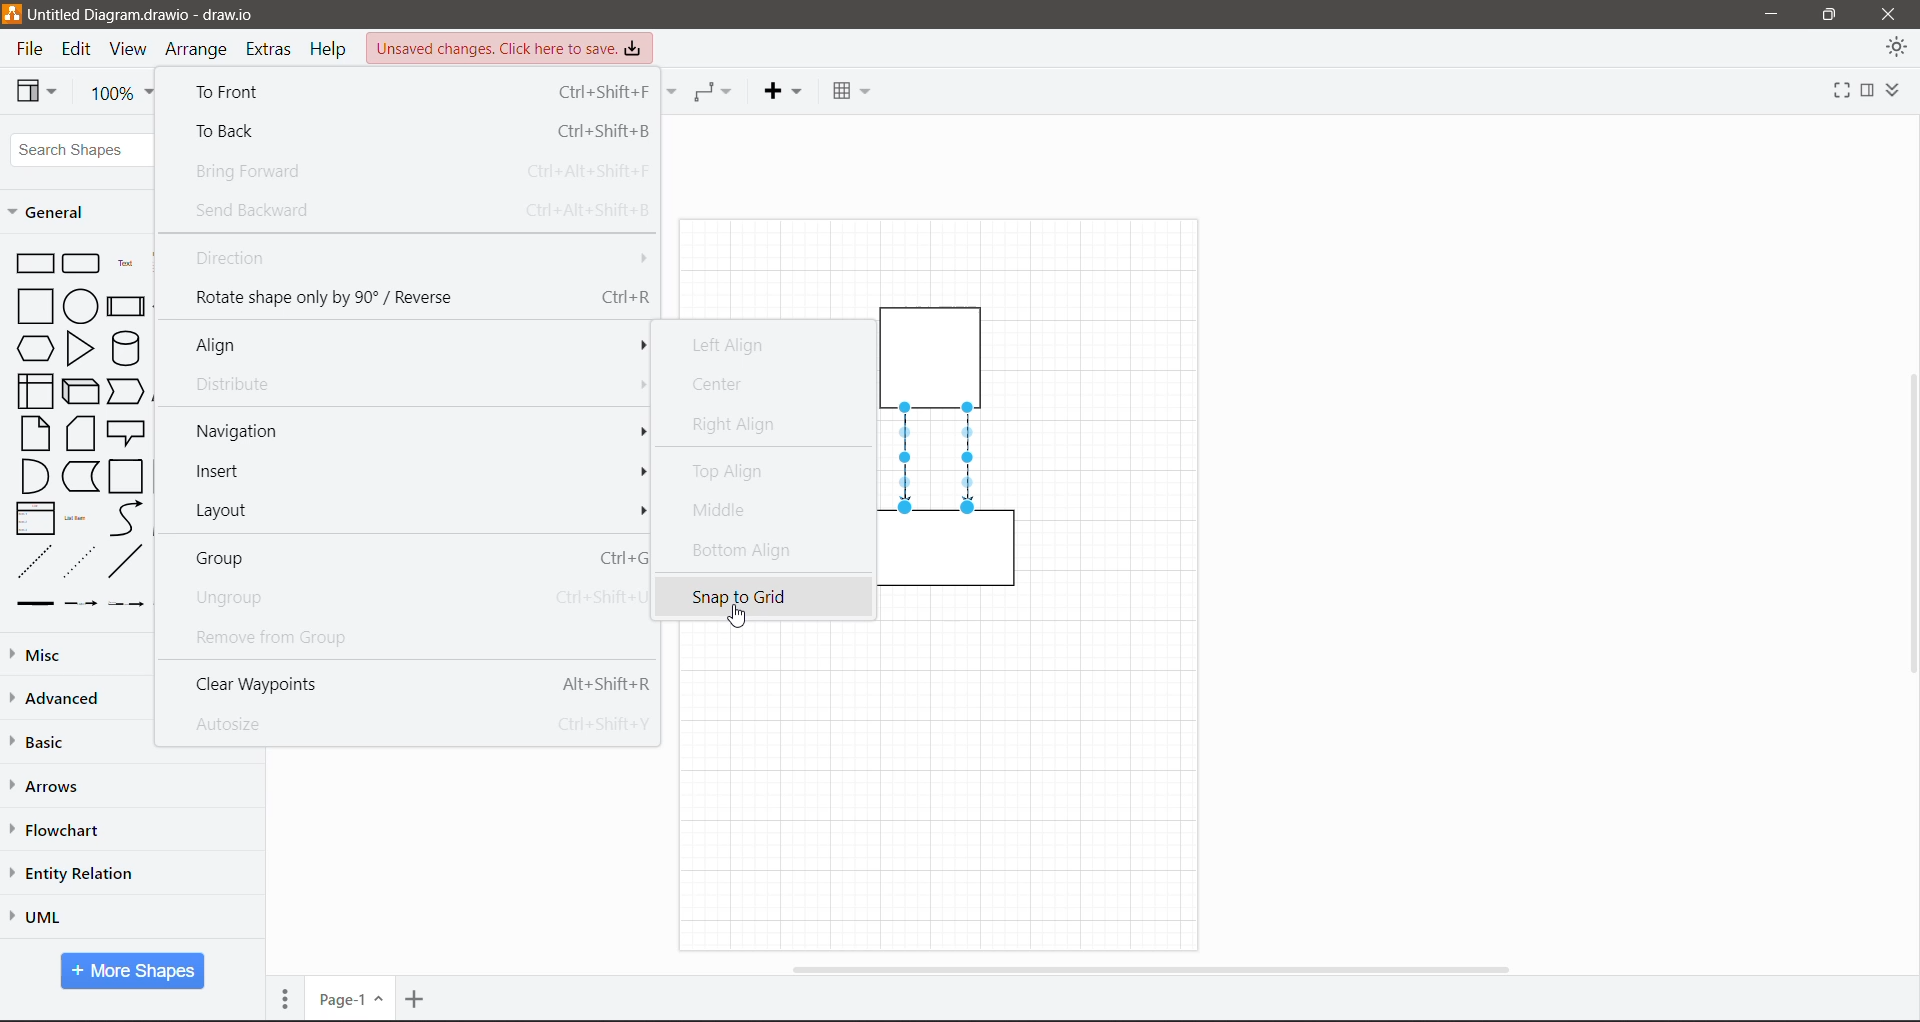  Describe the element at coordinates (1837, 93) in the screenshot. I see `Fullscreen` at that location.